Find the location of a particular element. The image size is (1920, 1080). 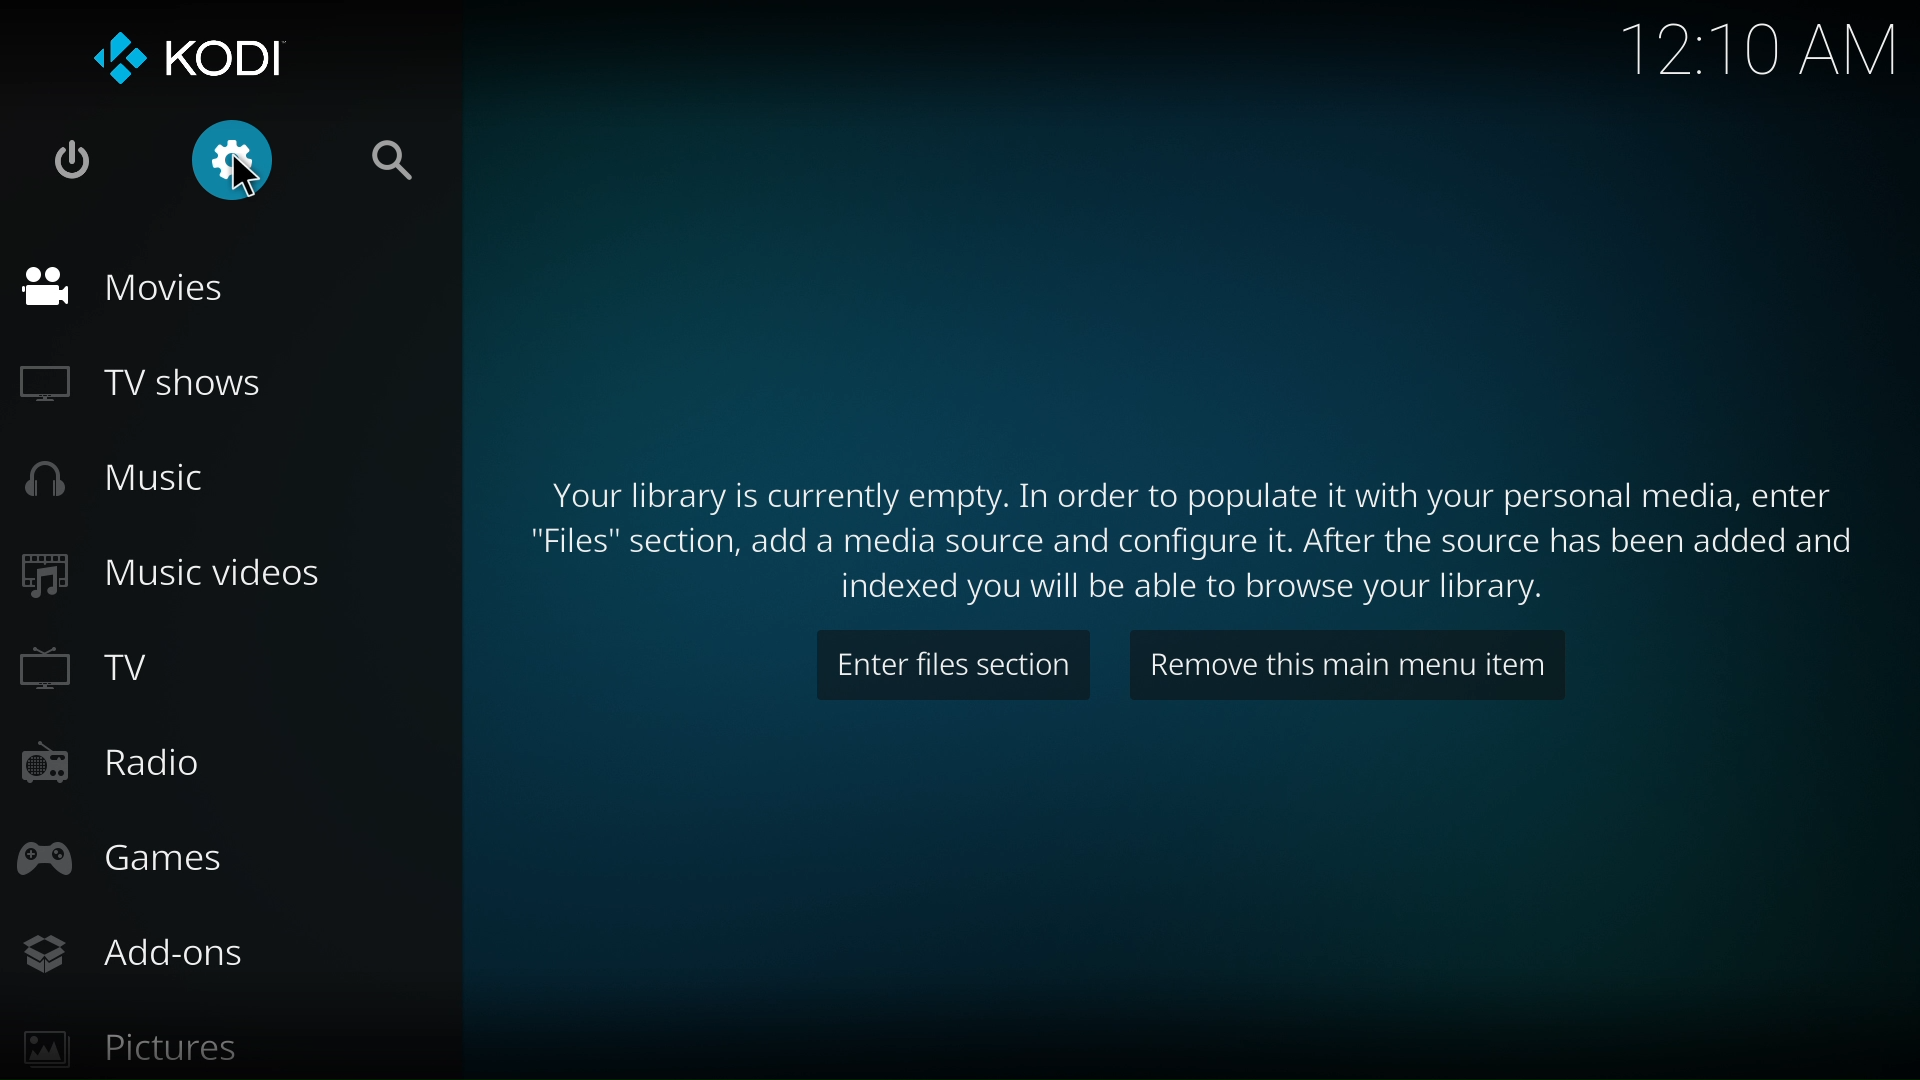

music is located at coordinates (113, 481).